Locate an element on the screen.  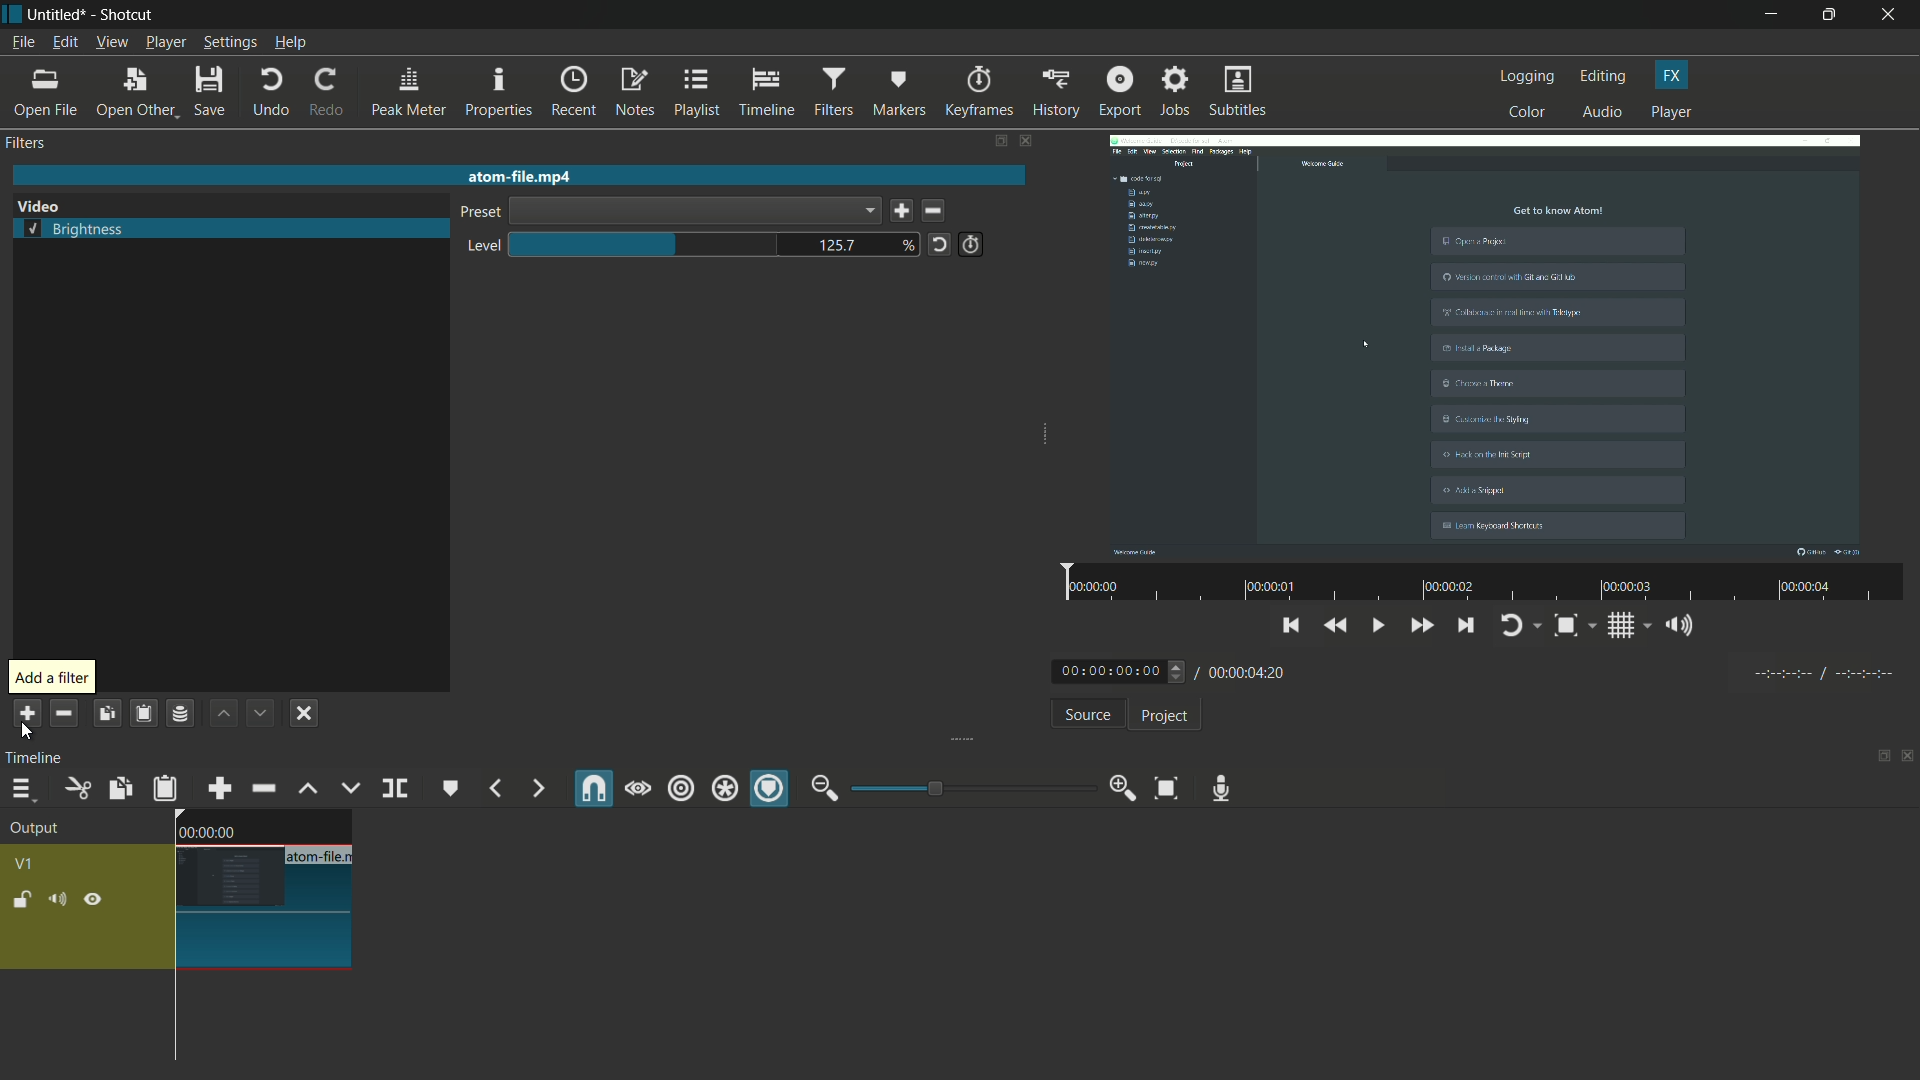
color is located at coordinates (1528, 111).